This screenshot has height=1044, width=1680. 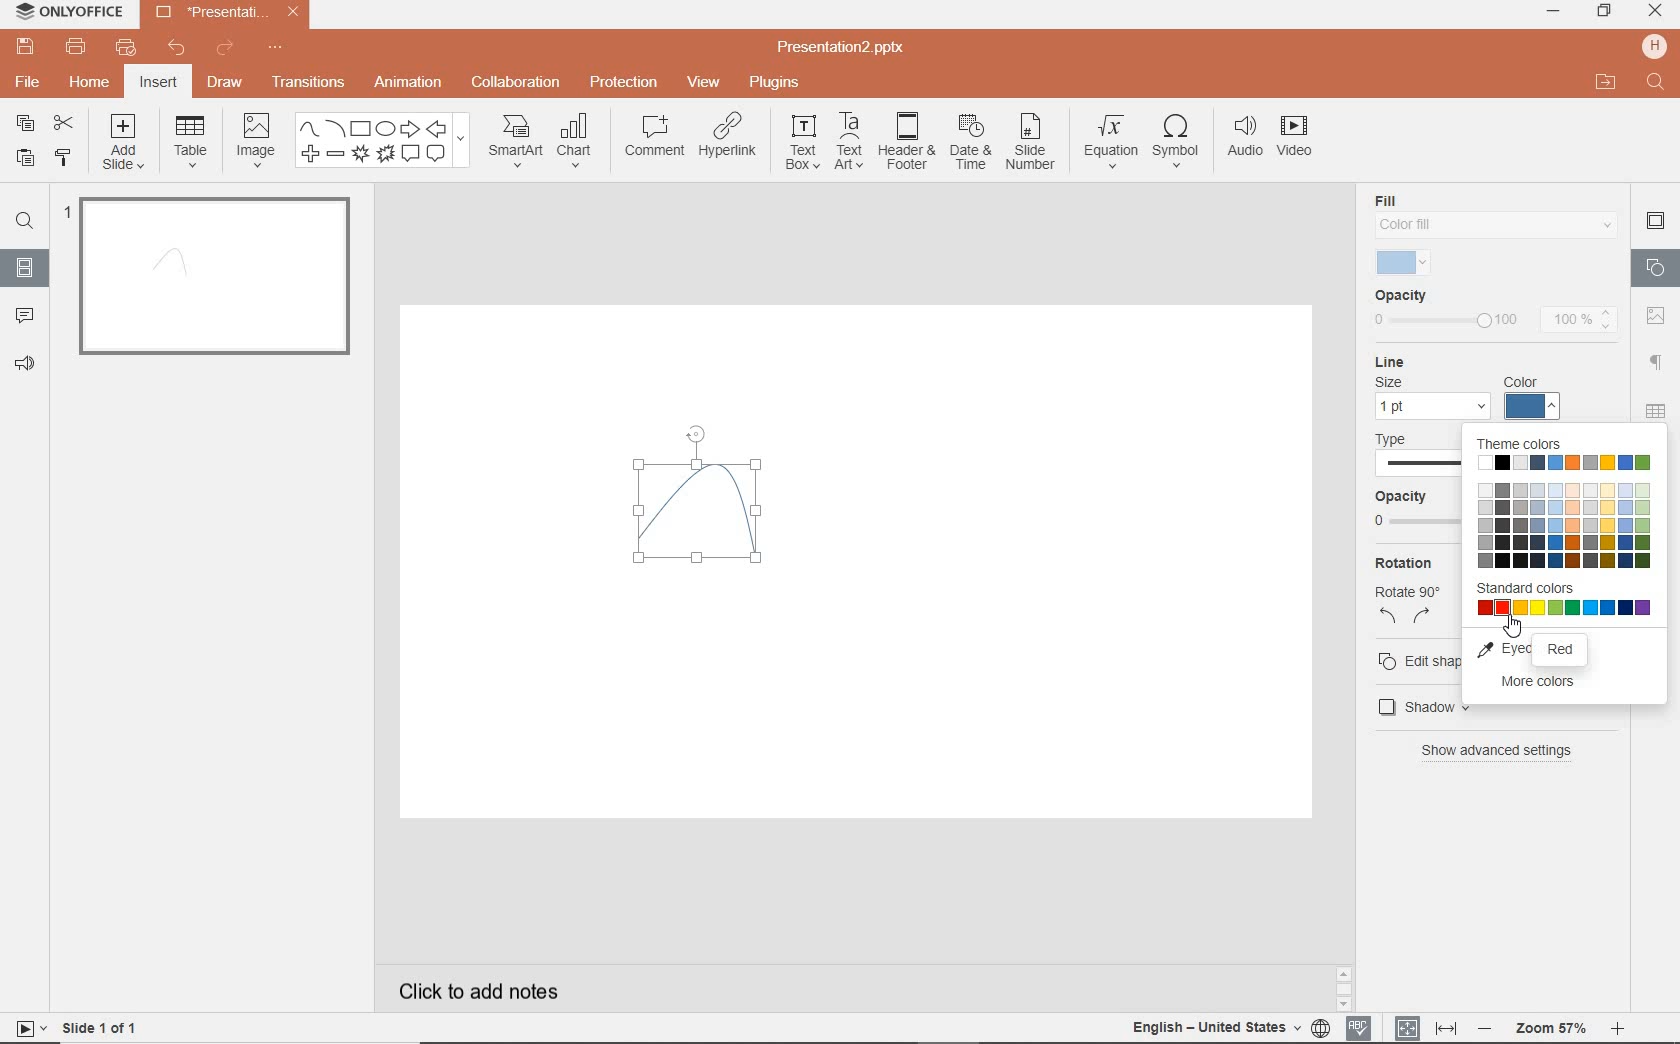 What do you see at coordinates (159, 83) in the screenshot?
I see `INSERT` at bounding box center [159, 83].